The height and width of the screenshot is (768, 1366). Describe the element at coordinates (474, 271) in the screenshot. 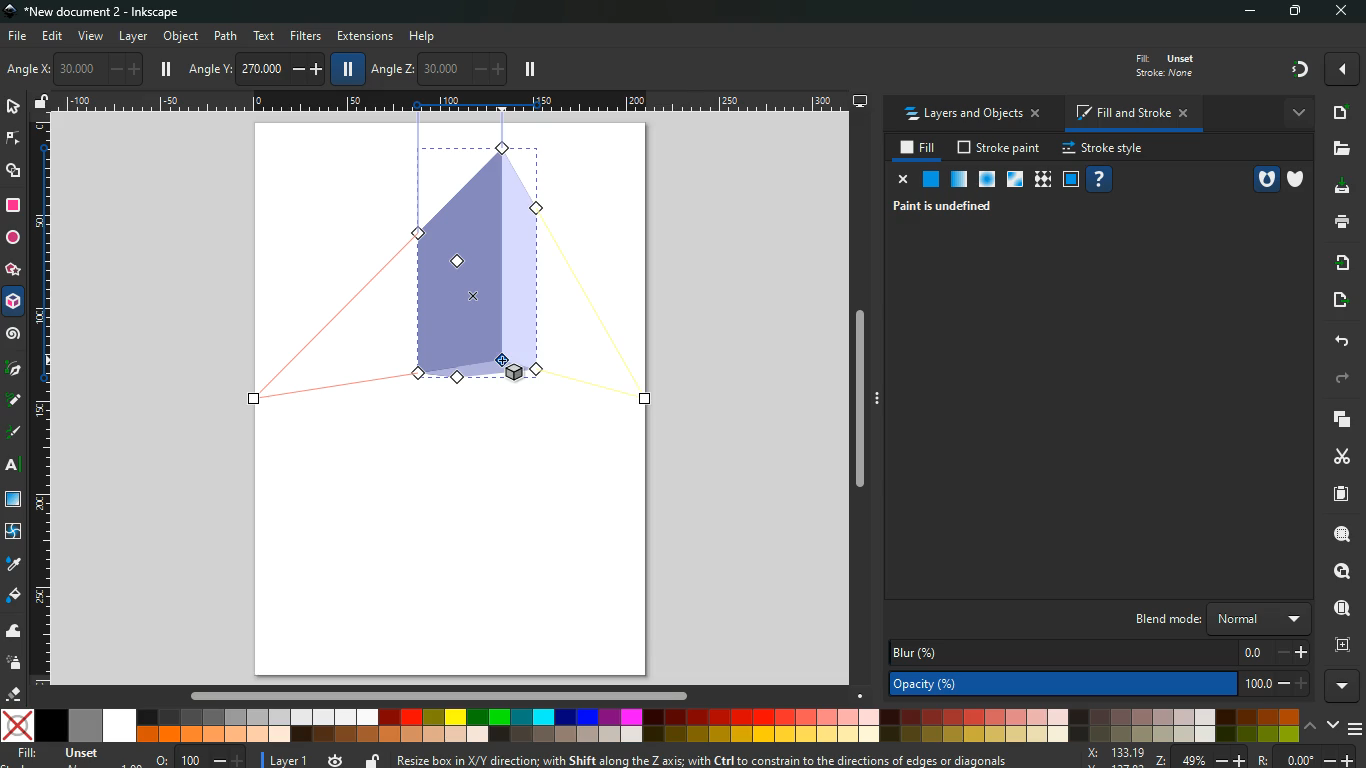

I see `3d tool` at that location.